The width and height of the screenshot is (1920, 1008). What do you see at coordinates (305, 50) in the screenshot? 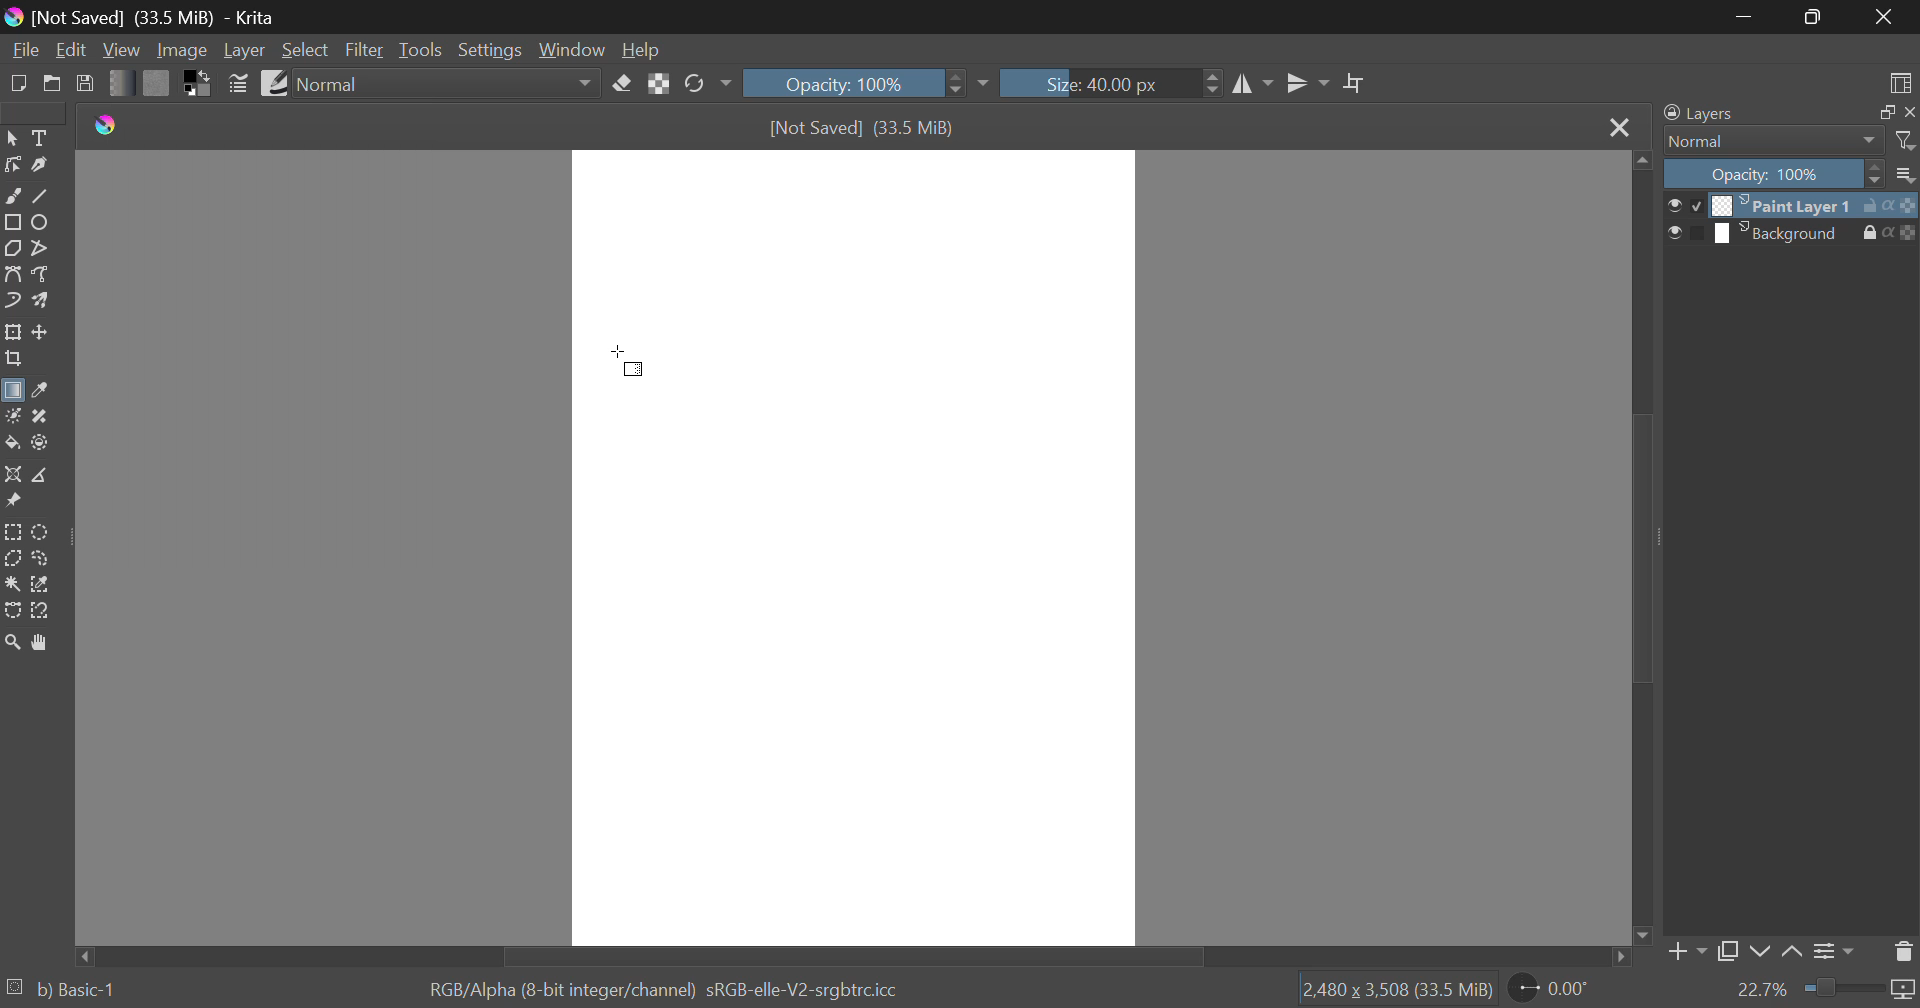
I see `Select` at bounding box center [305, 50].